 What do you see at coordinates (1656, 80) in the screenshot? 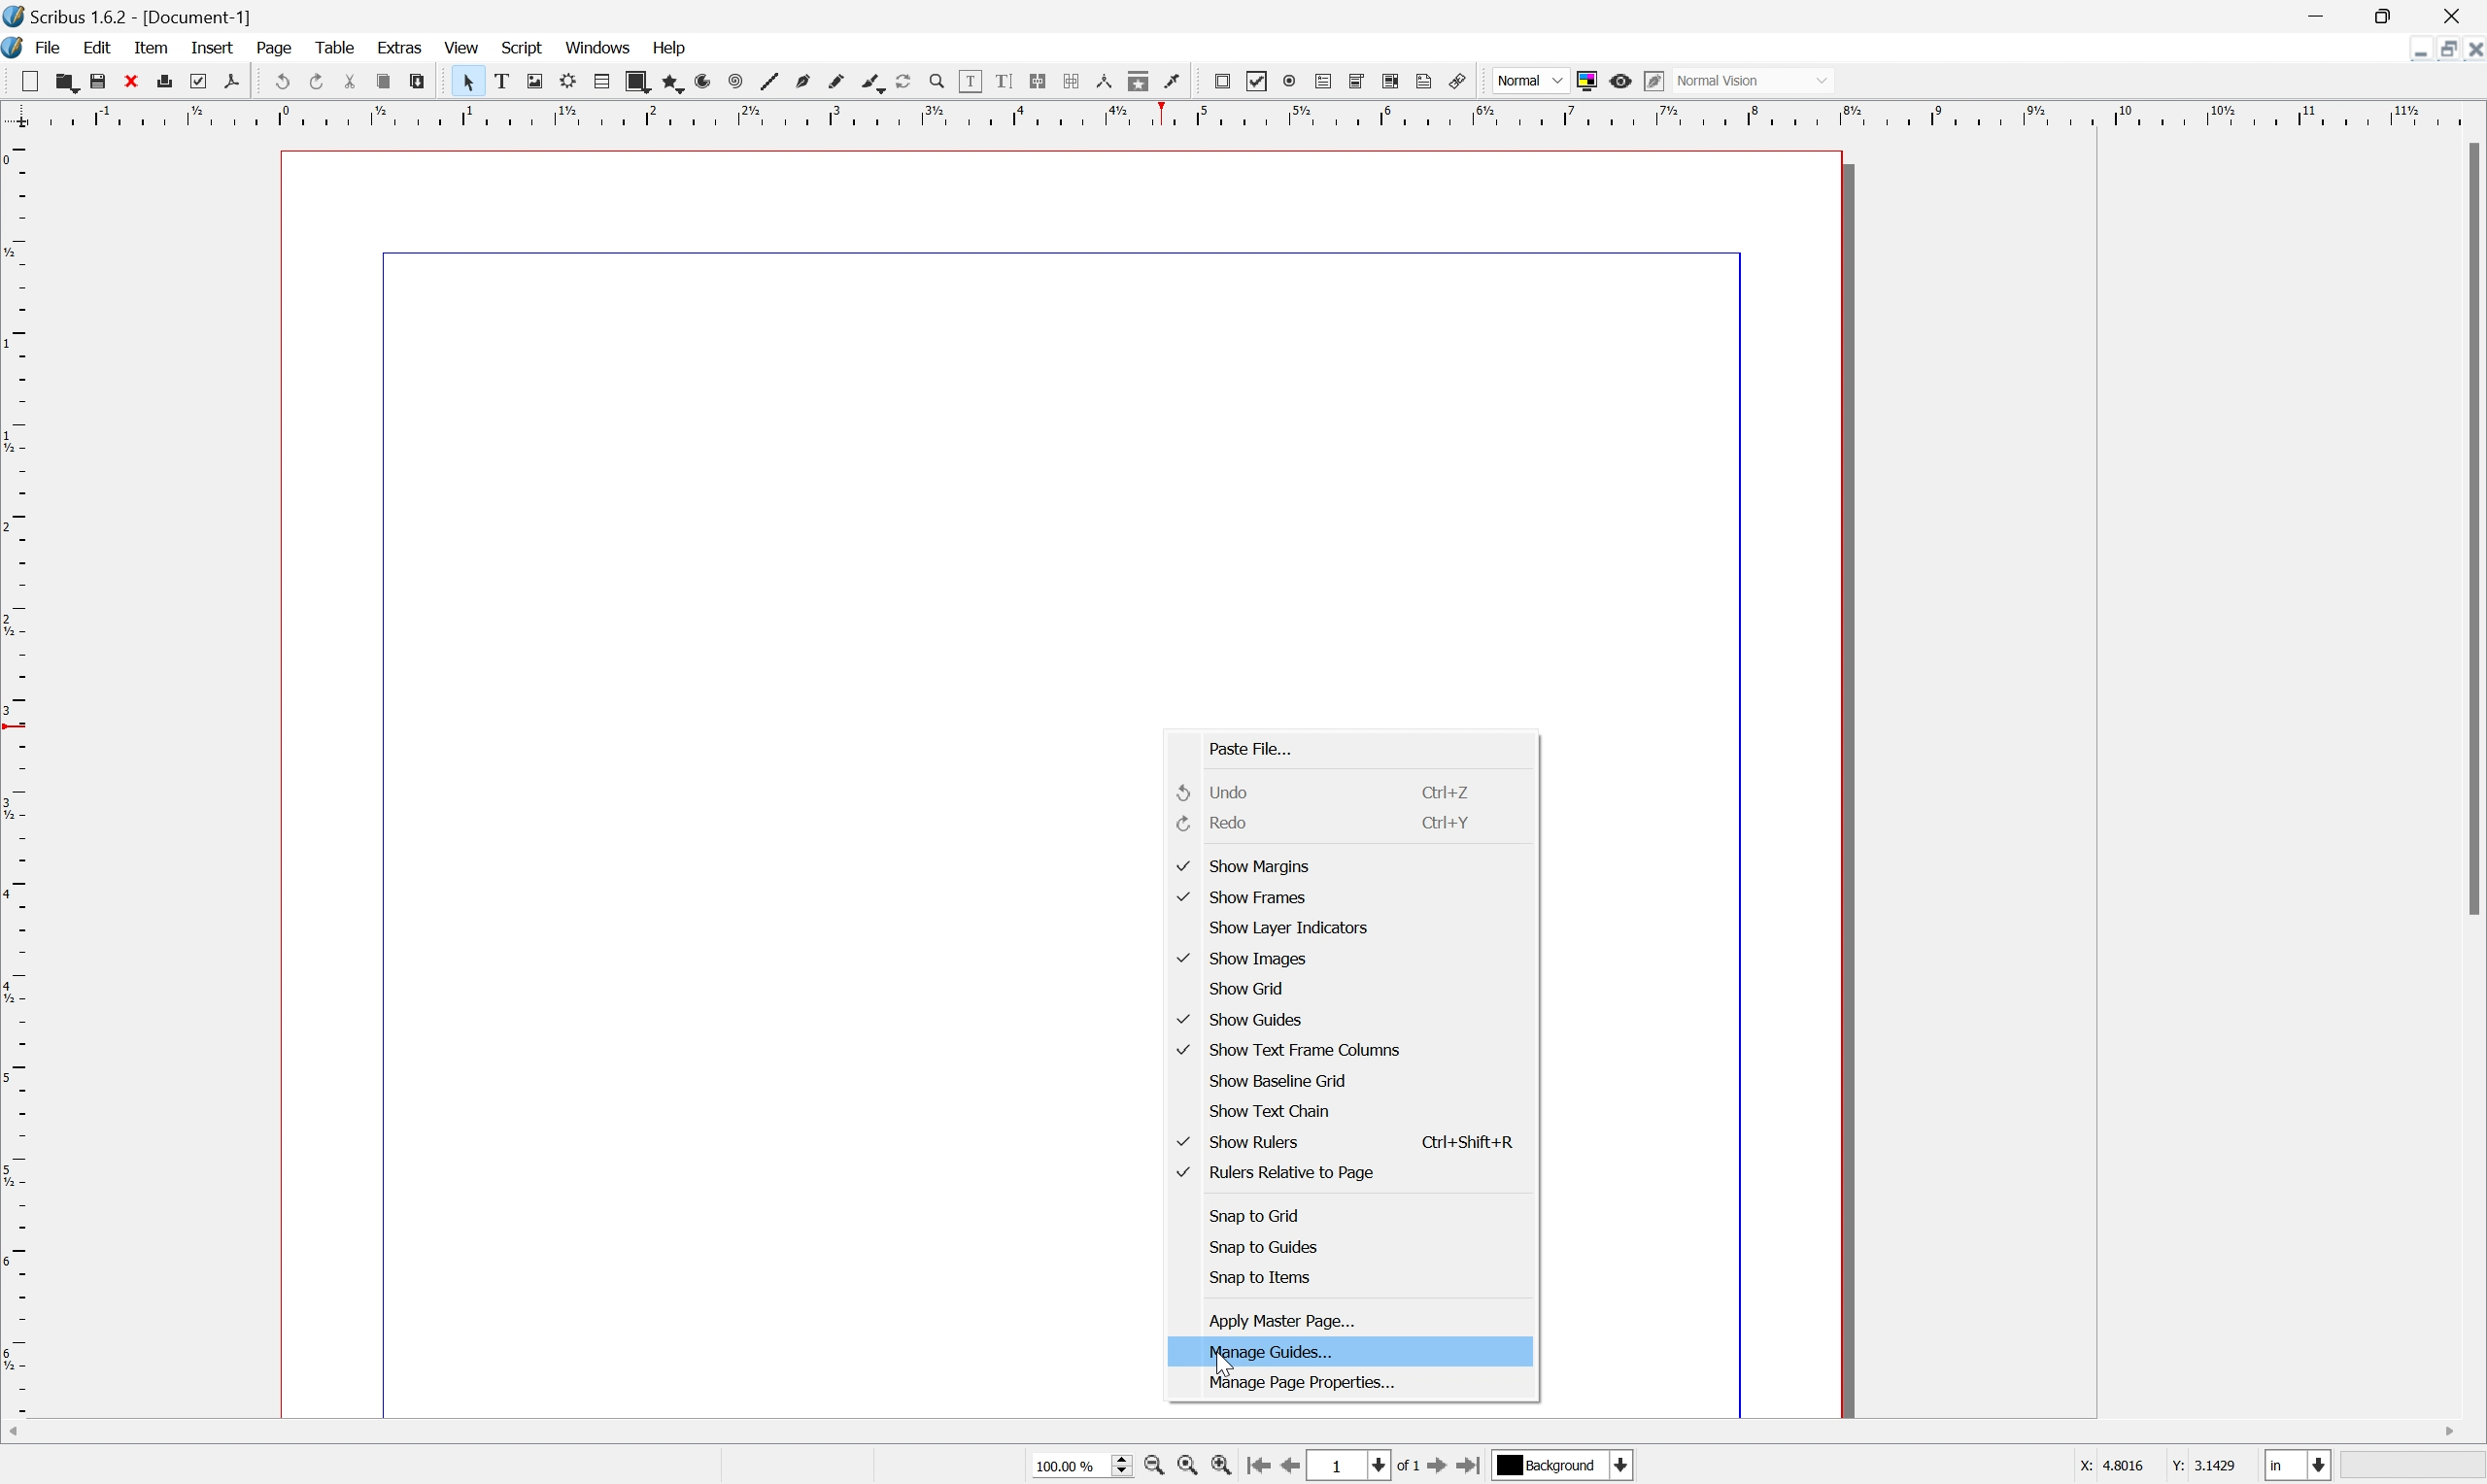
I see `edit in preview mode` at bounding box center [1656, 80].